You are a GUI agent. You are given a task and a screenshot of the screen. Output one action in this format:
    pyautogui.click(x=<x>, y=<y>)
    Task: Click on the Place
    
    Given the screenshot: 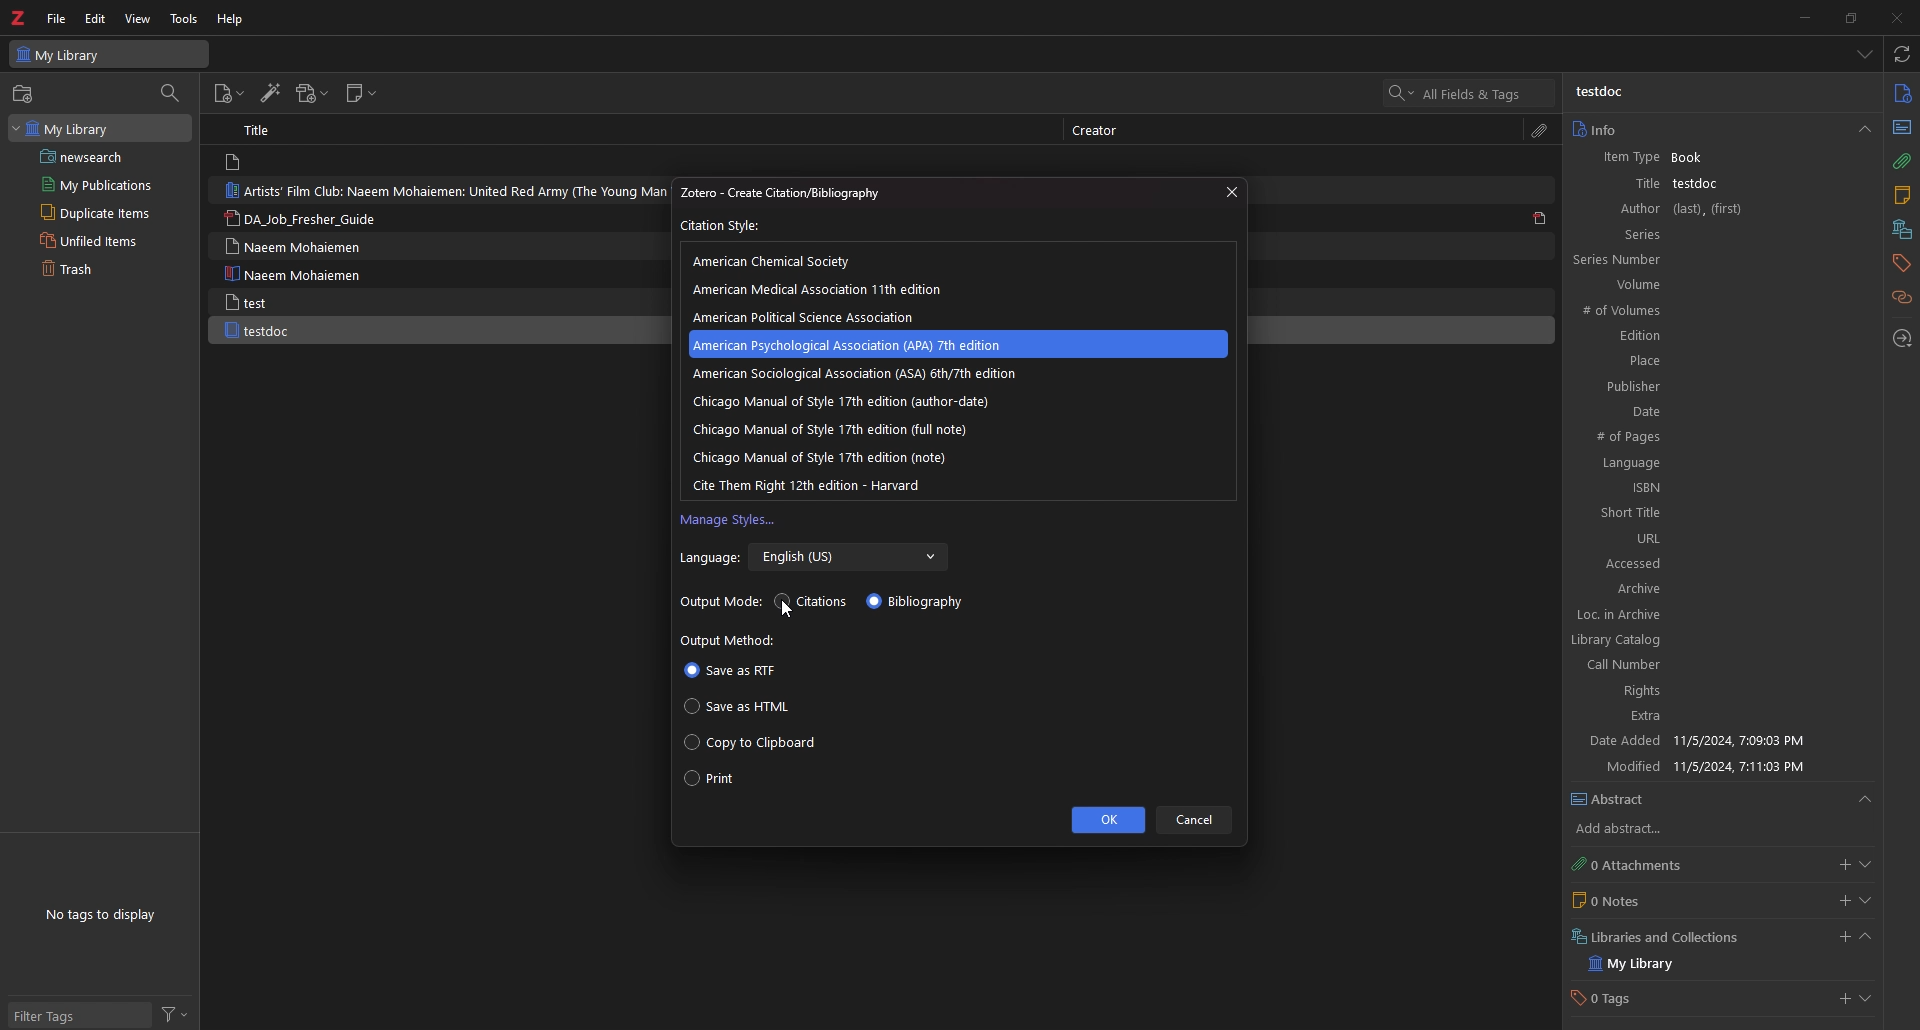 What is the action you would take?
    pyautogui.click(x=1710, y=360)
    